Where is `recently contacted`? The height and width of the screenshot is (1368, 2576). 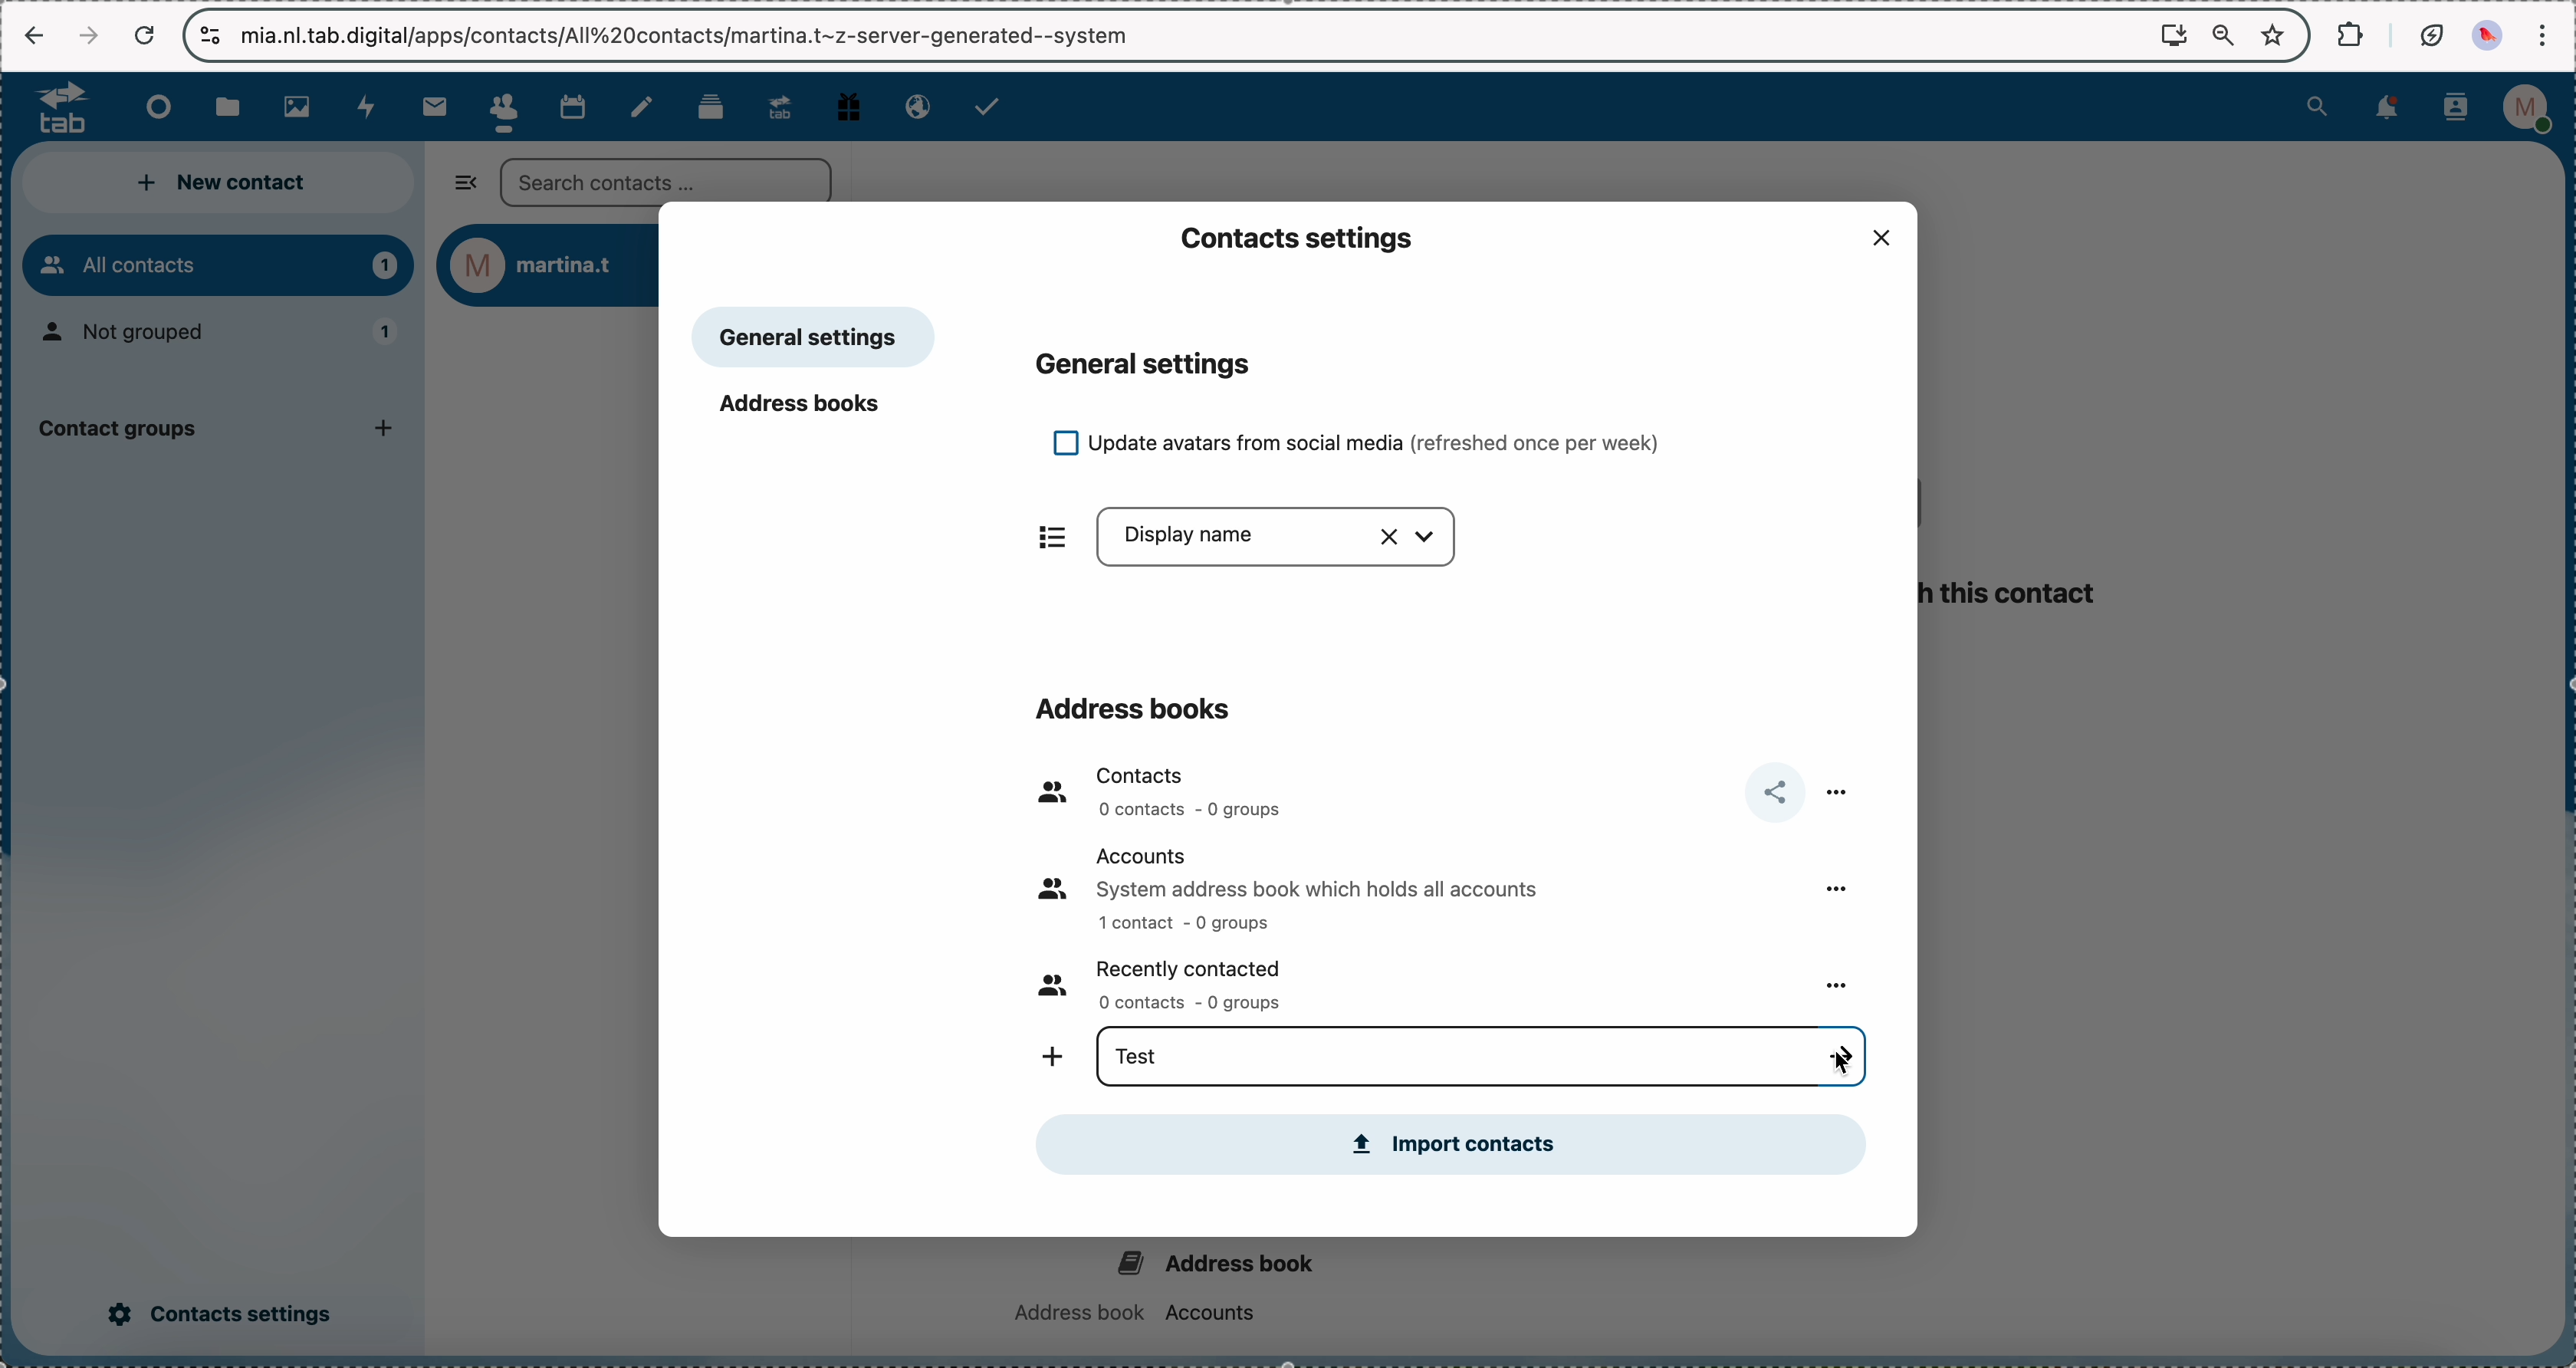
recently contacted is located at coordinates (1177, 983).